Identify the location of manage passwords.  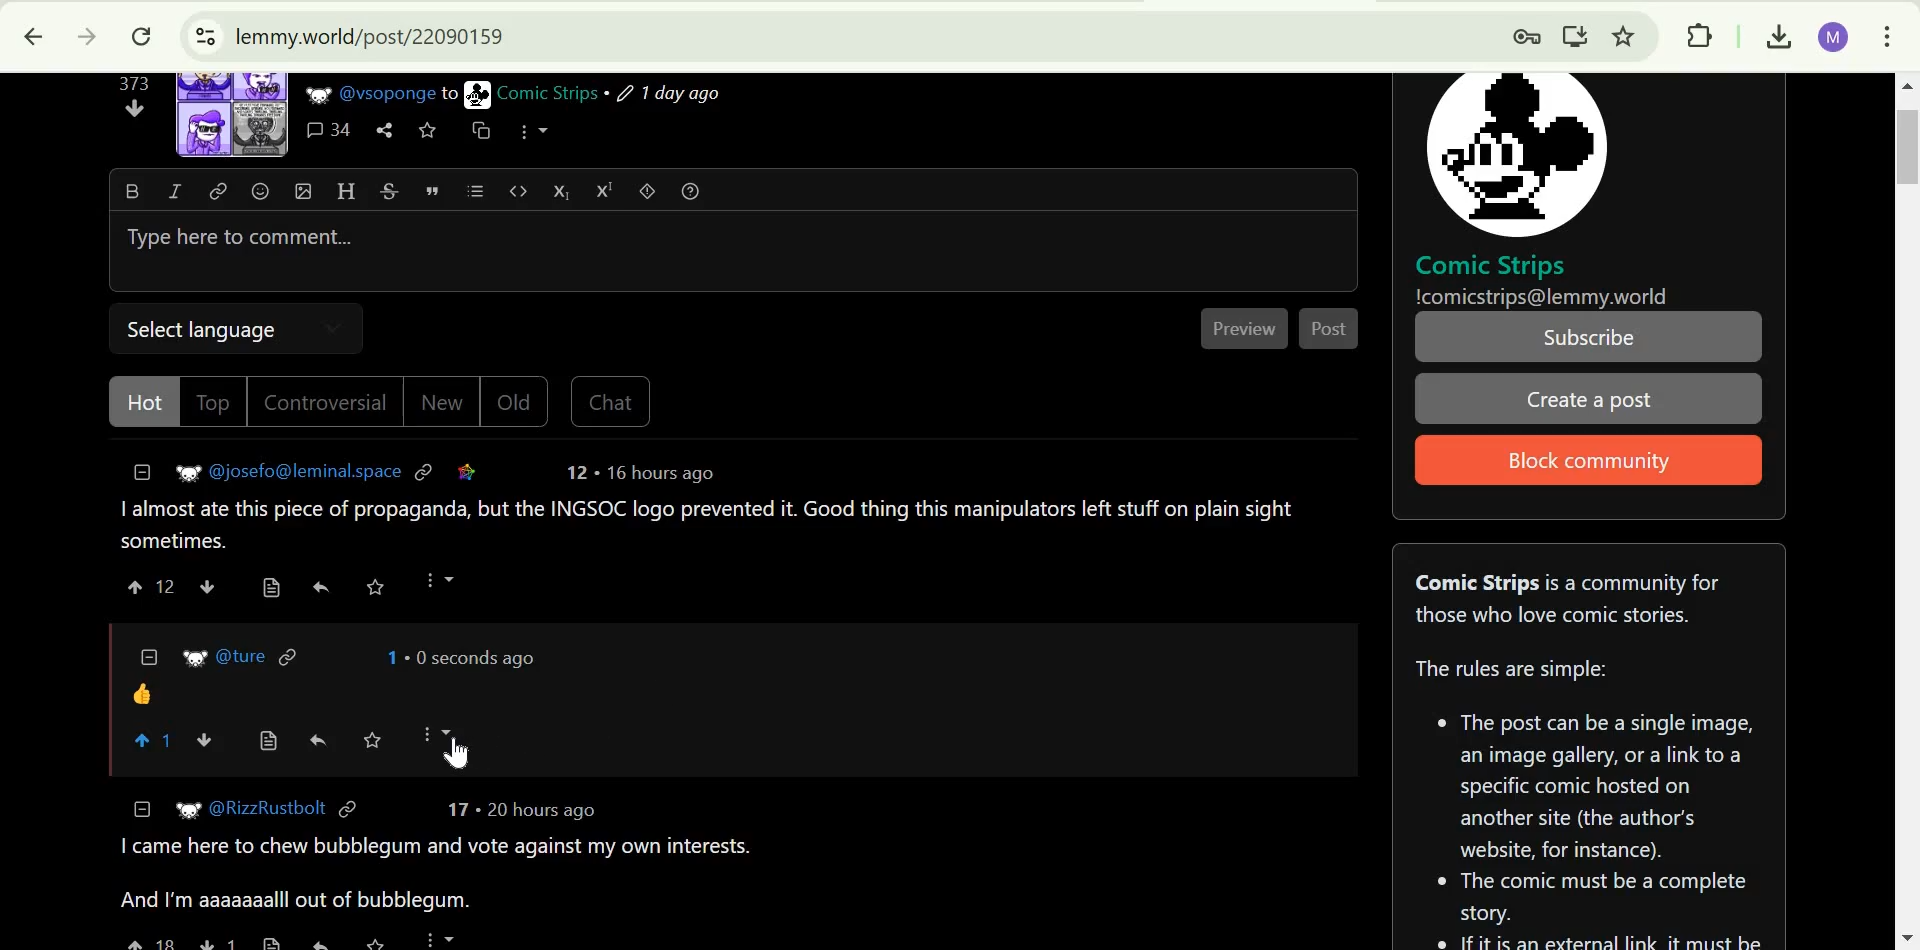
(1519, 35).